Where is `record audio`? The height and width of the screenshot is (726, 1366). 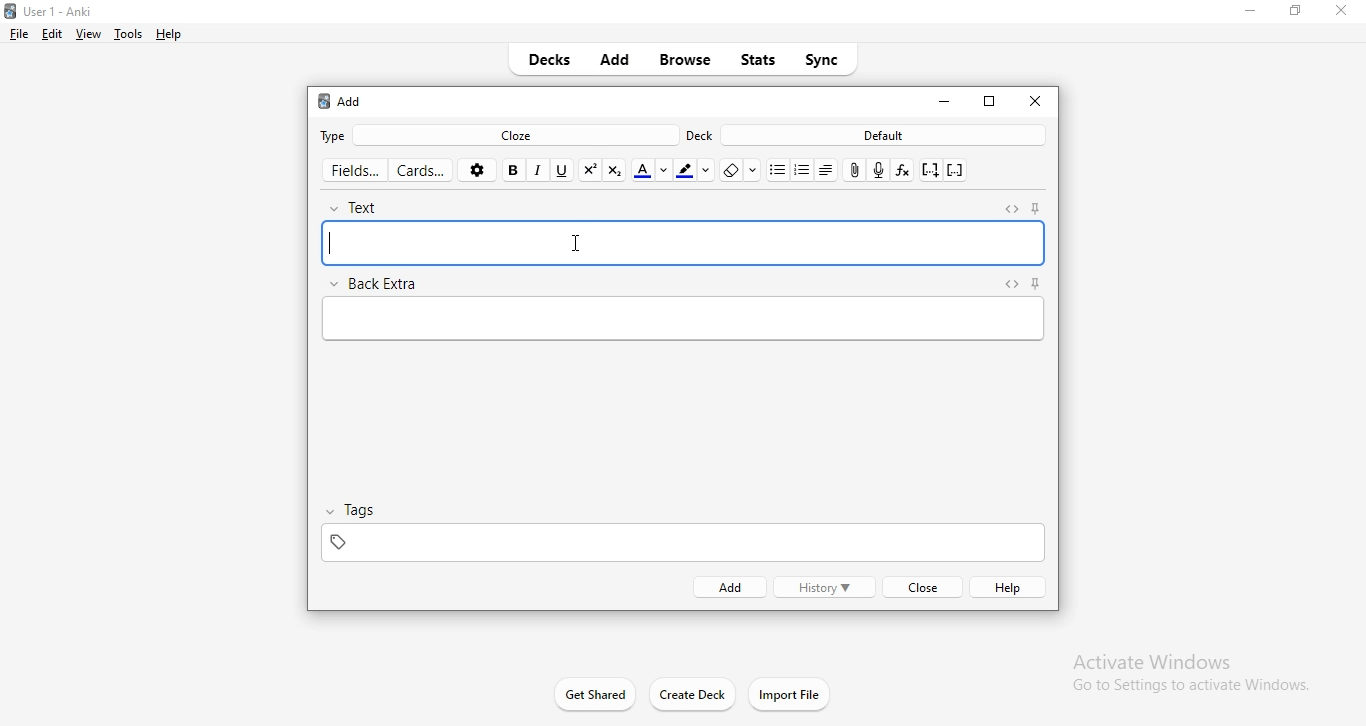
record audio is located at coordinates (880, 169).